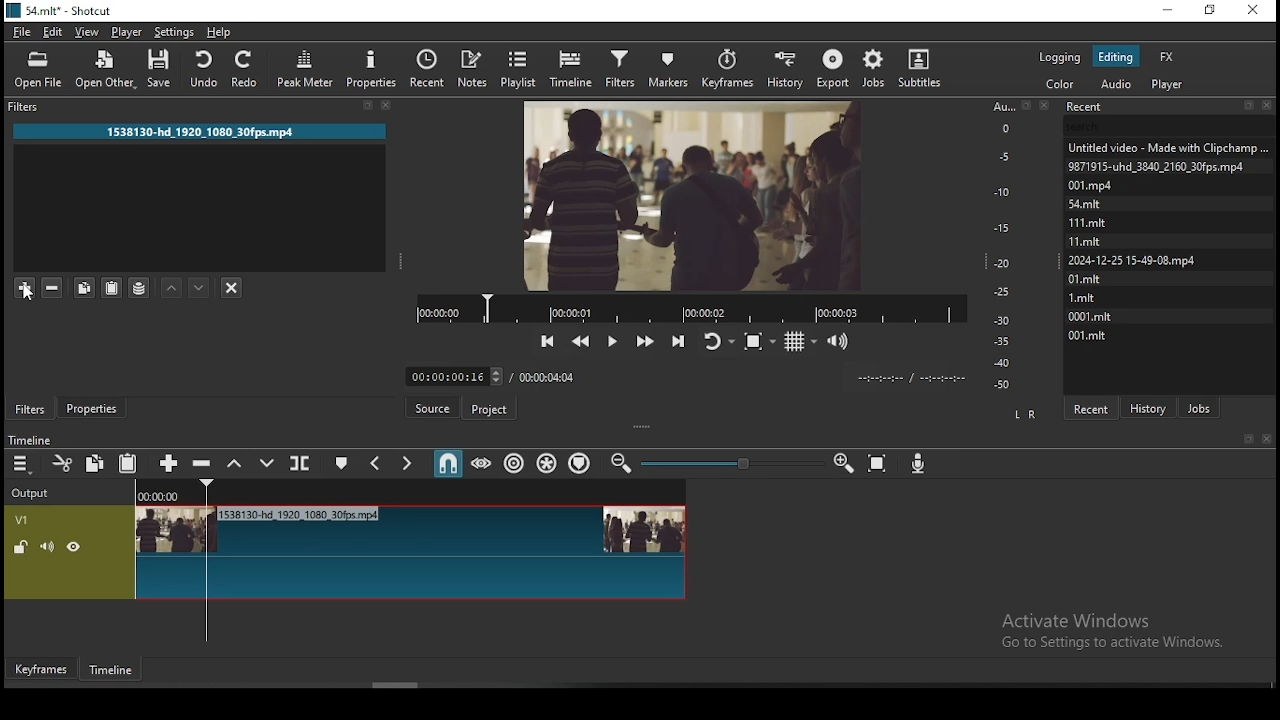  I want to click on history, so click(784, 67).